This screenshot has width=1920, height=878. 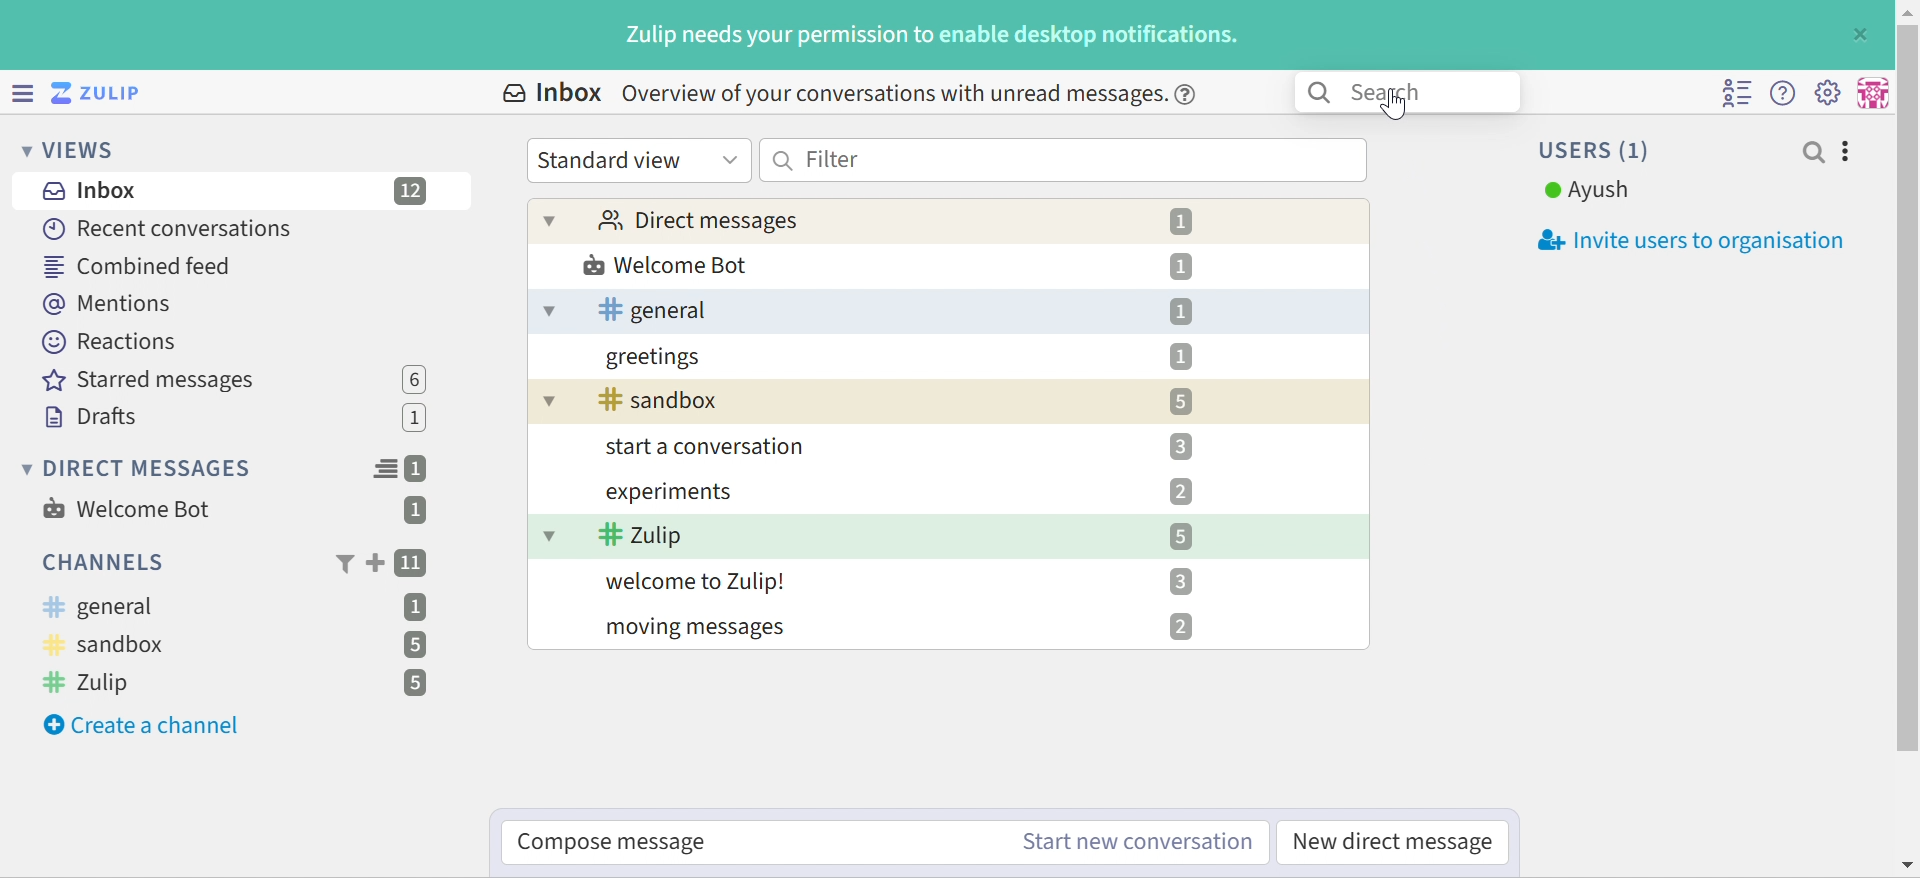 What do you see at coordinates (641, 535) in the screenshot?
I see `#Zulip` at bounding box center [641, 535].